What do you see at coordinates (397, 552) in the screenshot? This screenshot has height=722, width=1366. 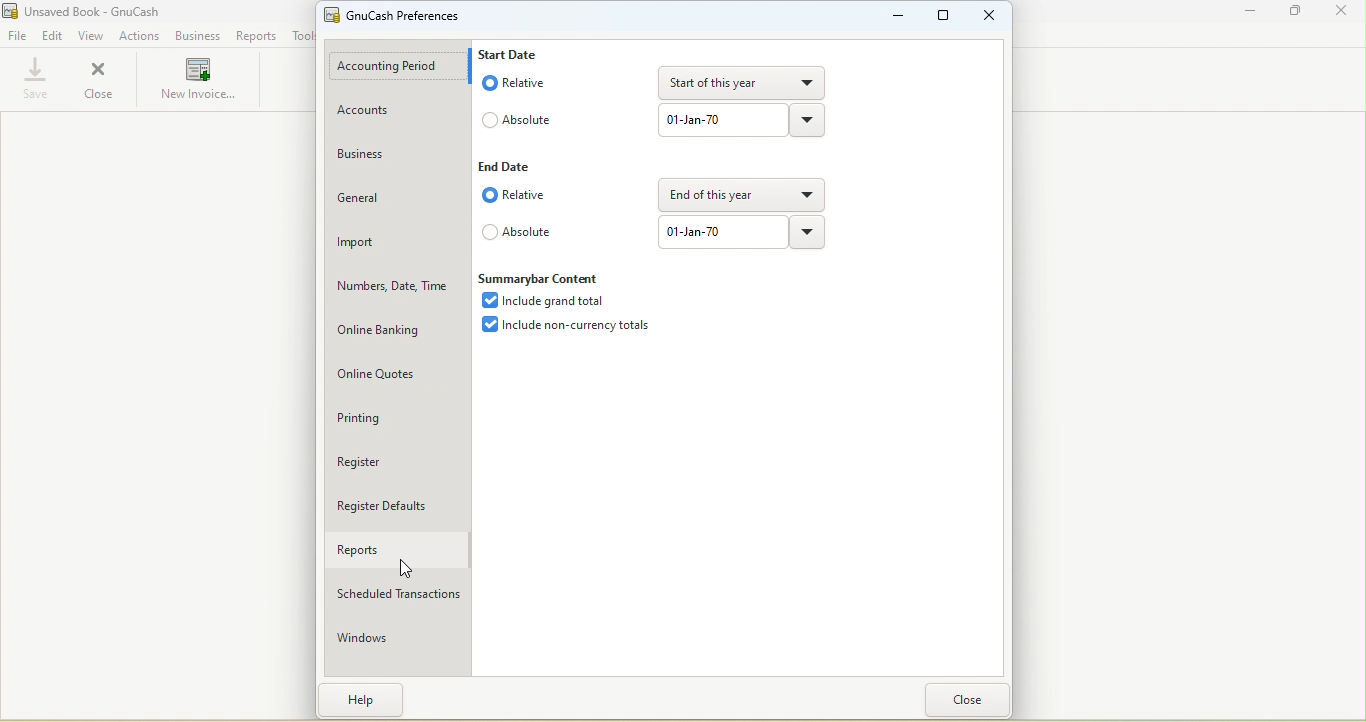 I see `Reports` at bounding box center [397, 552].